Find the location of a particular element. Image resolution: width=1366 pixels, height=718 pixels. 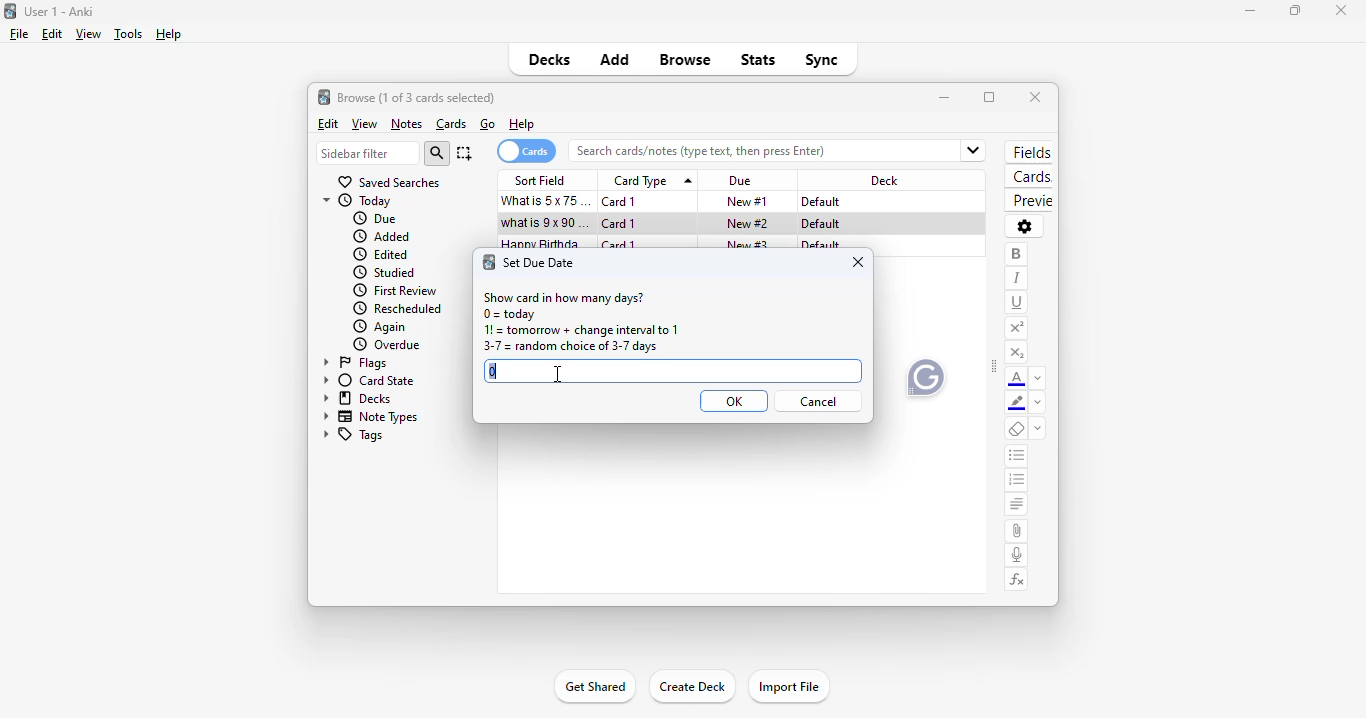

OK is located at coordinates (734, 401).